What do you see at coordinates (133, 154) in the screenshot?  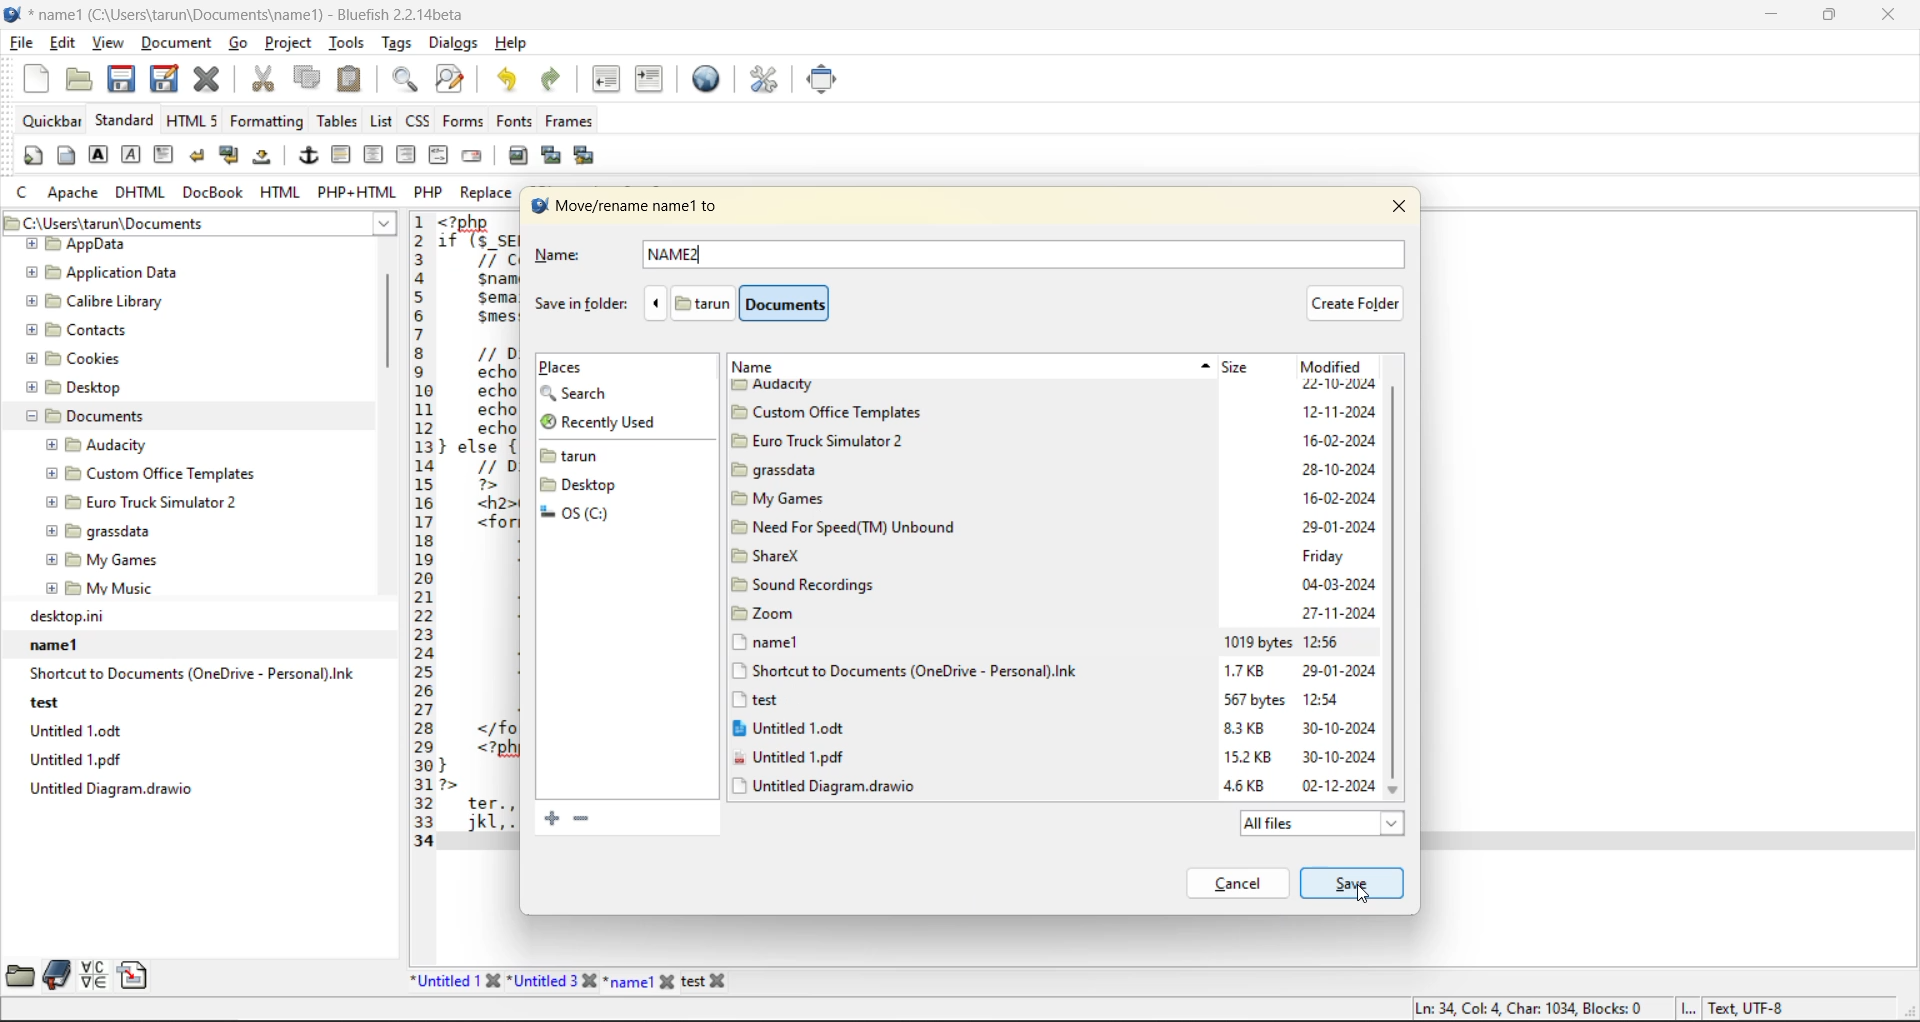 I see `emphasis` at bounding box center [133, 154].